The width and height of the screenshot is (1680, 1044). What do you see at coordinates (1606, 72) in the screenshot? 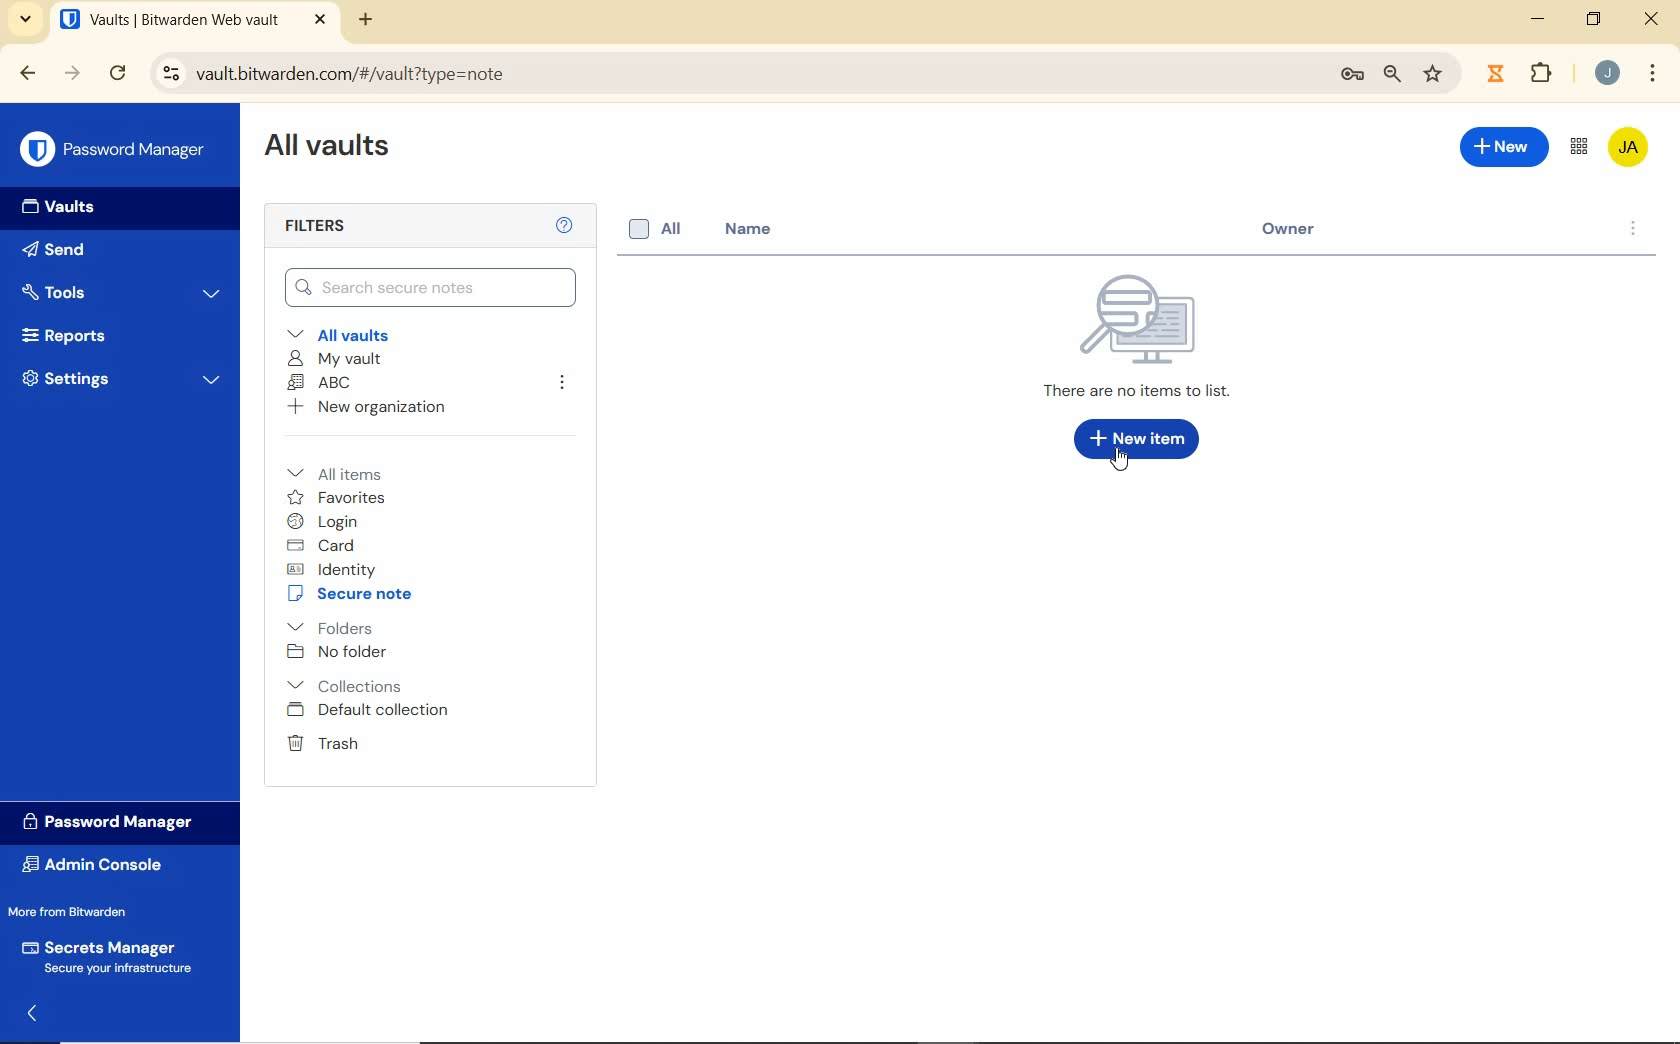
I see `Account` at bounding box center [1606, 72].